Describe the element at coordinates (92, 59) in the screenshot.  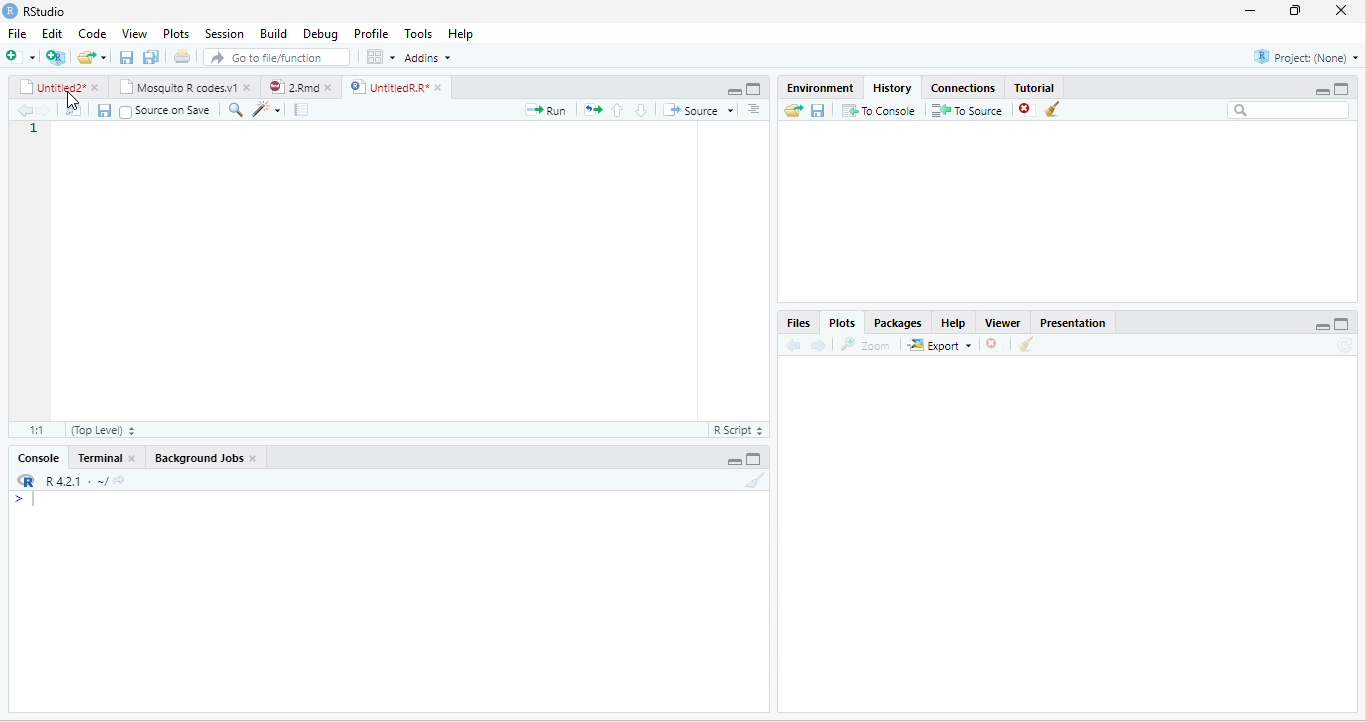
I see `end file` at that location.